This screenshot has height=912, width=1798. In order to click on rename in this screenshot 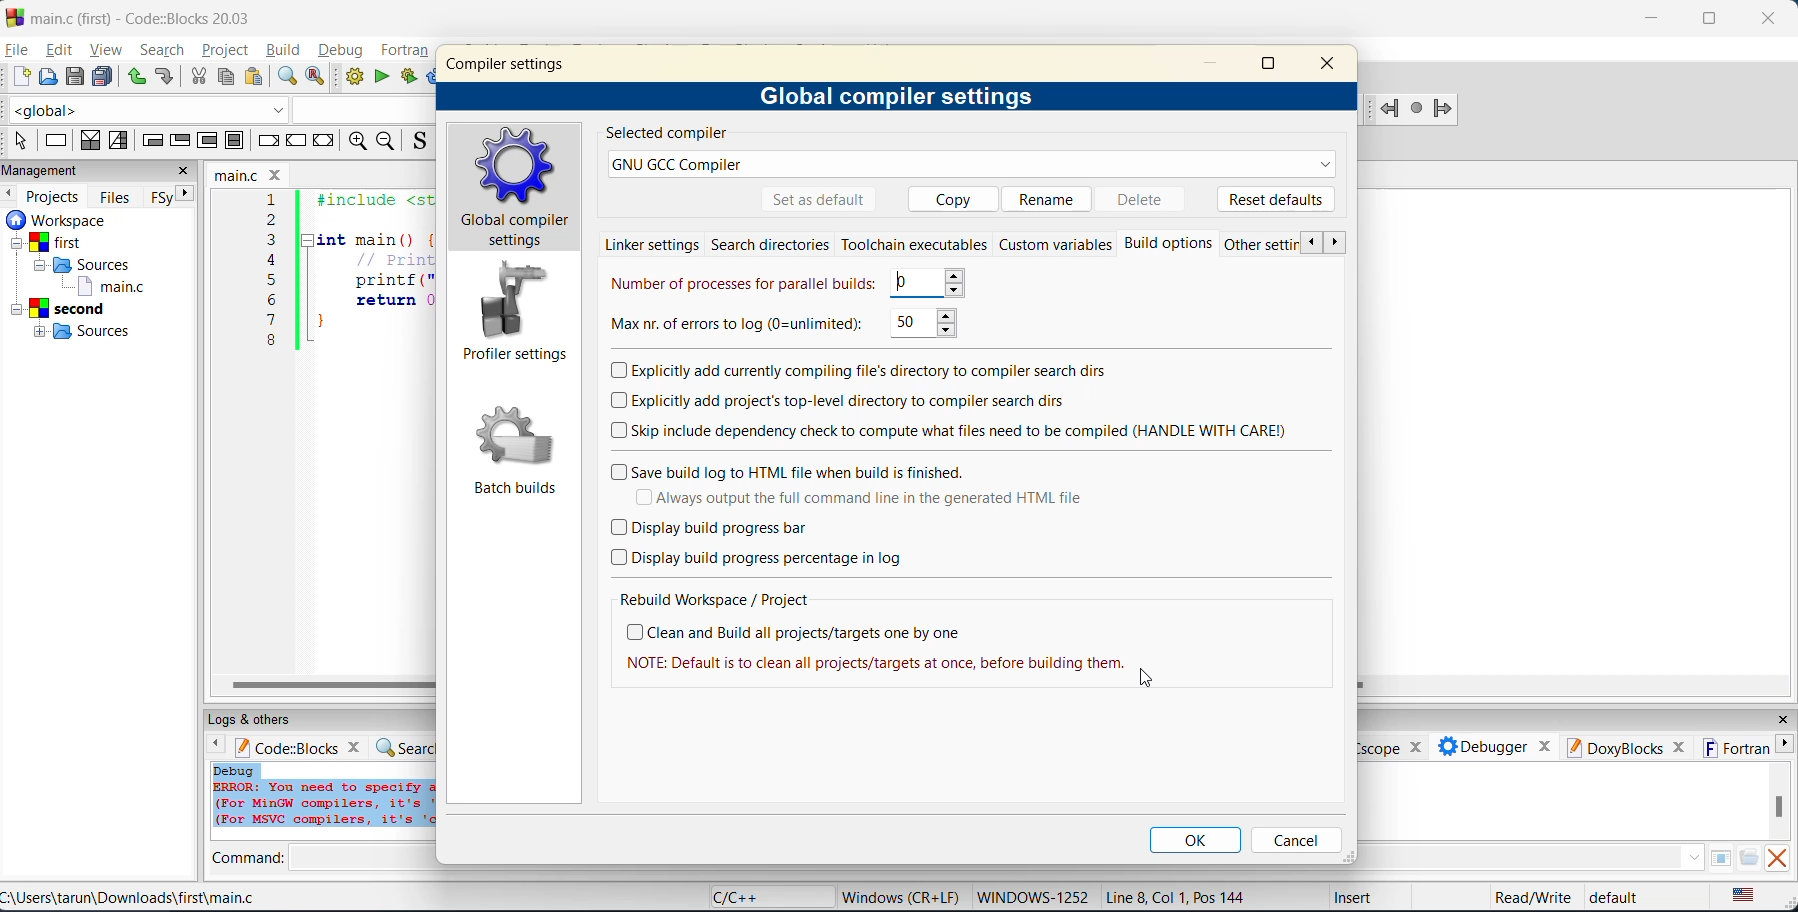, I will do `click(1049, 197)`.